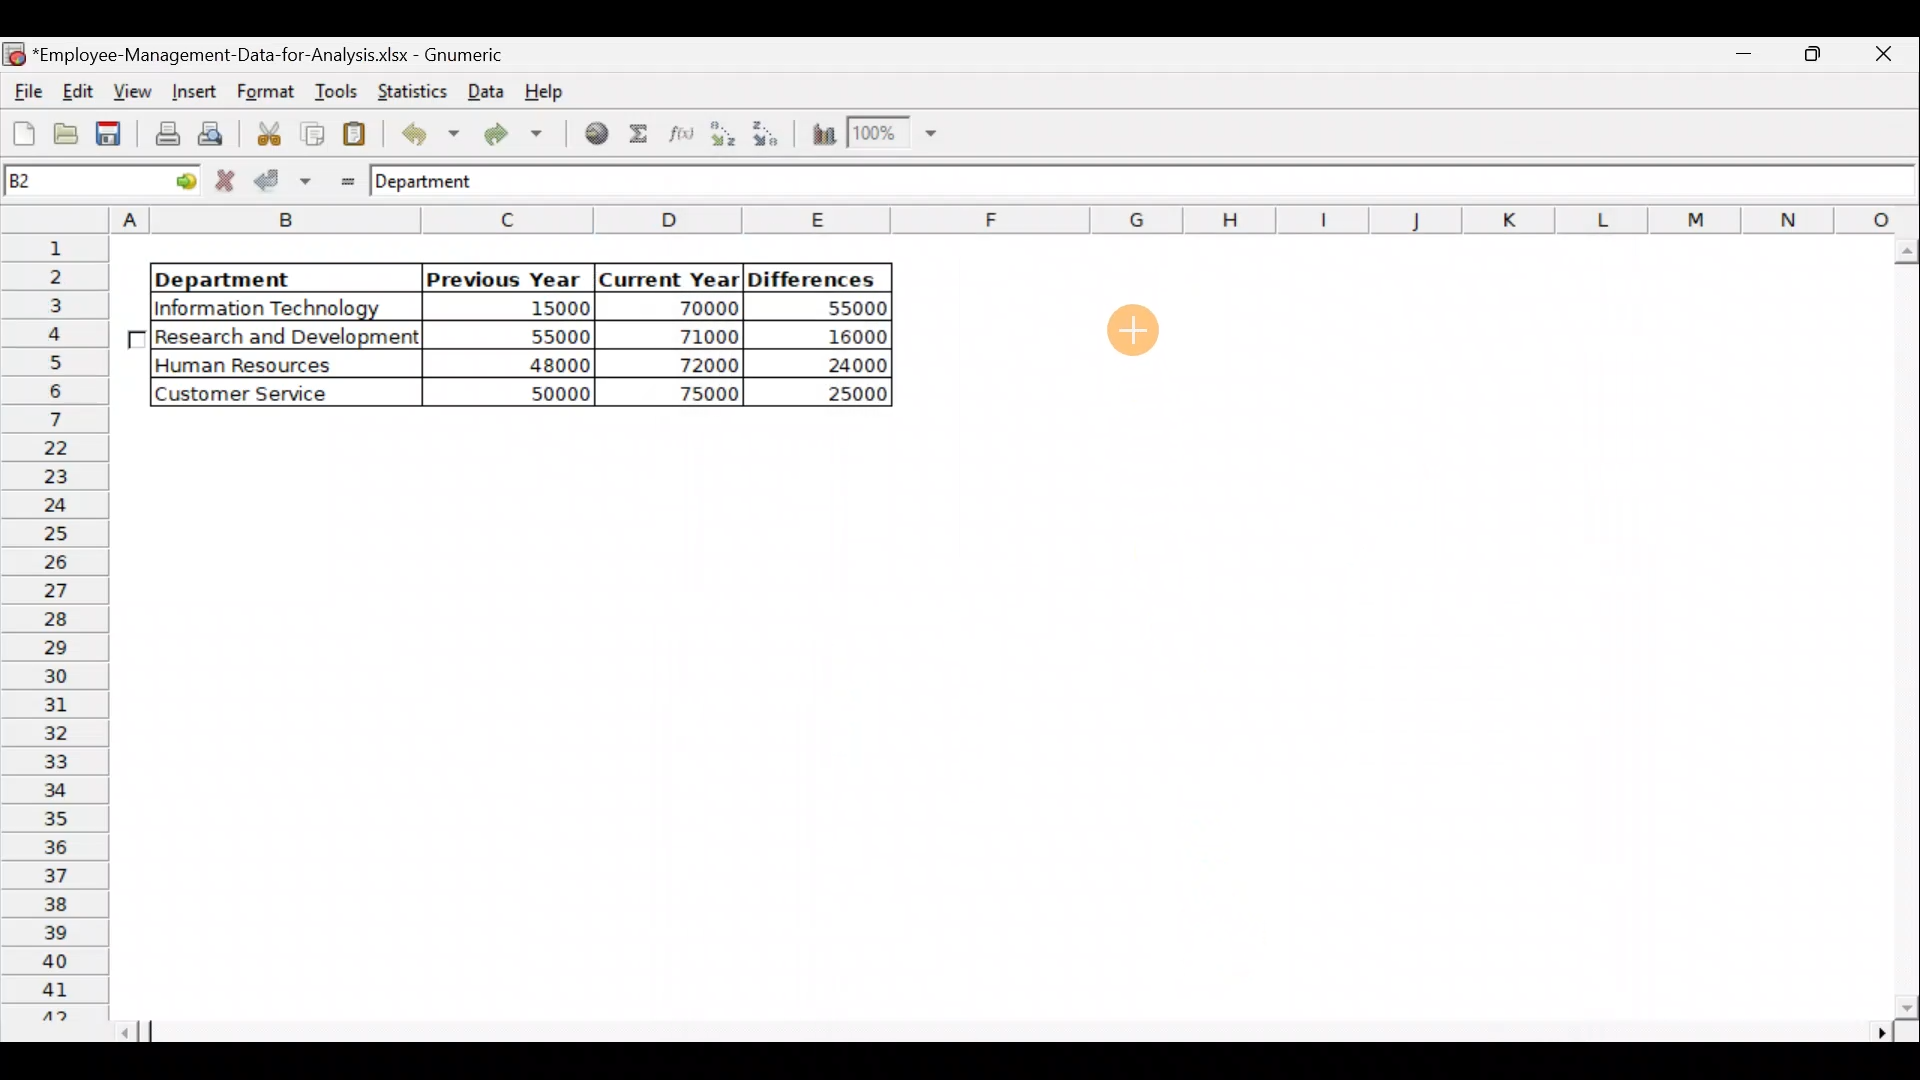 The height and width of the screenshot is (1080, 1920). What do you see at coordinates (67, 183) in the screenshot?
I see `Cell name B2` at bounding box center [67, 183].